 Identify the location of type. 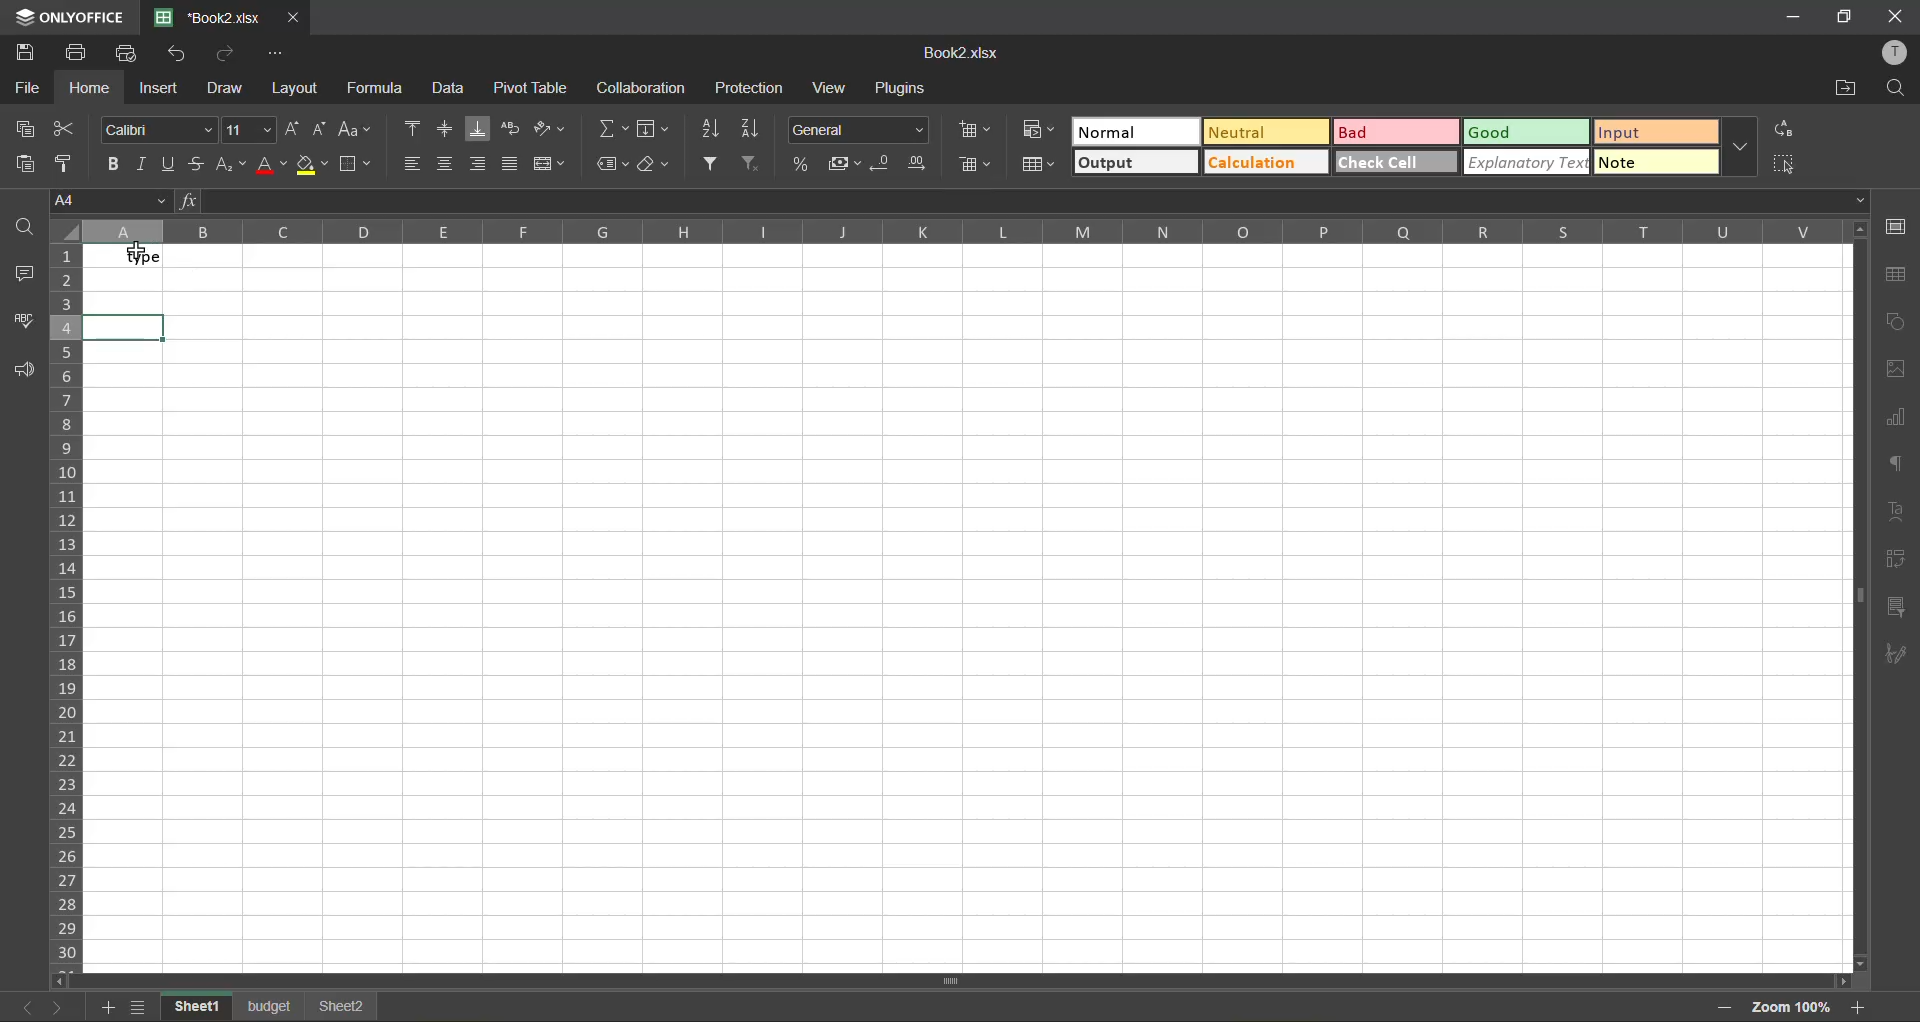
(129, 255).